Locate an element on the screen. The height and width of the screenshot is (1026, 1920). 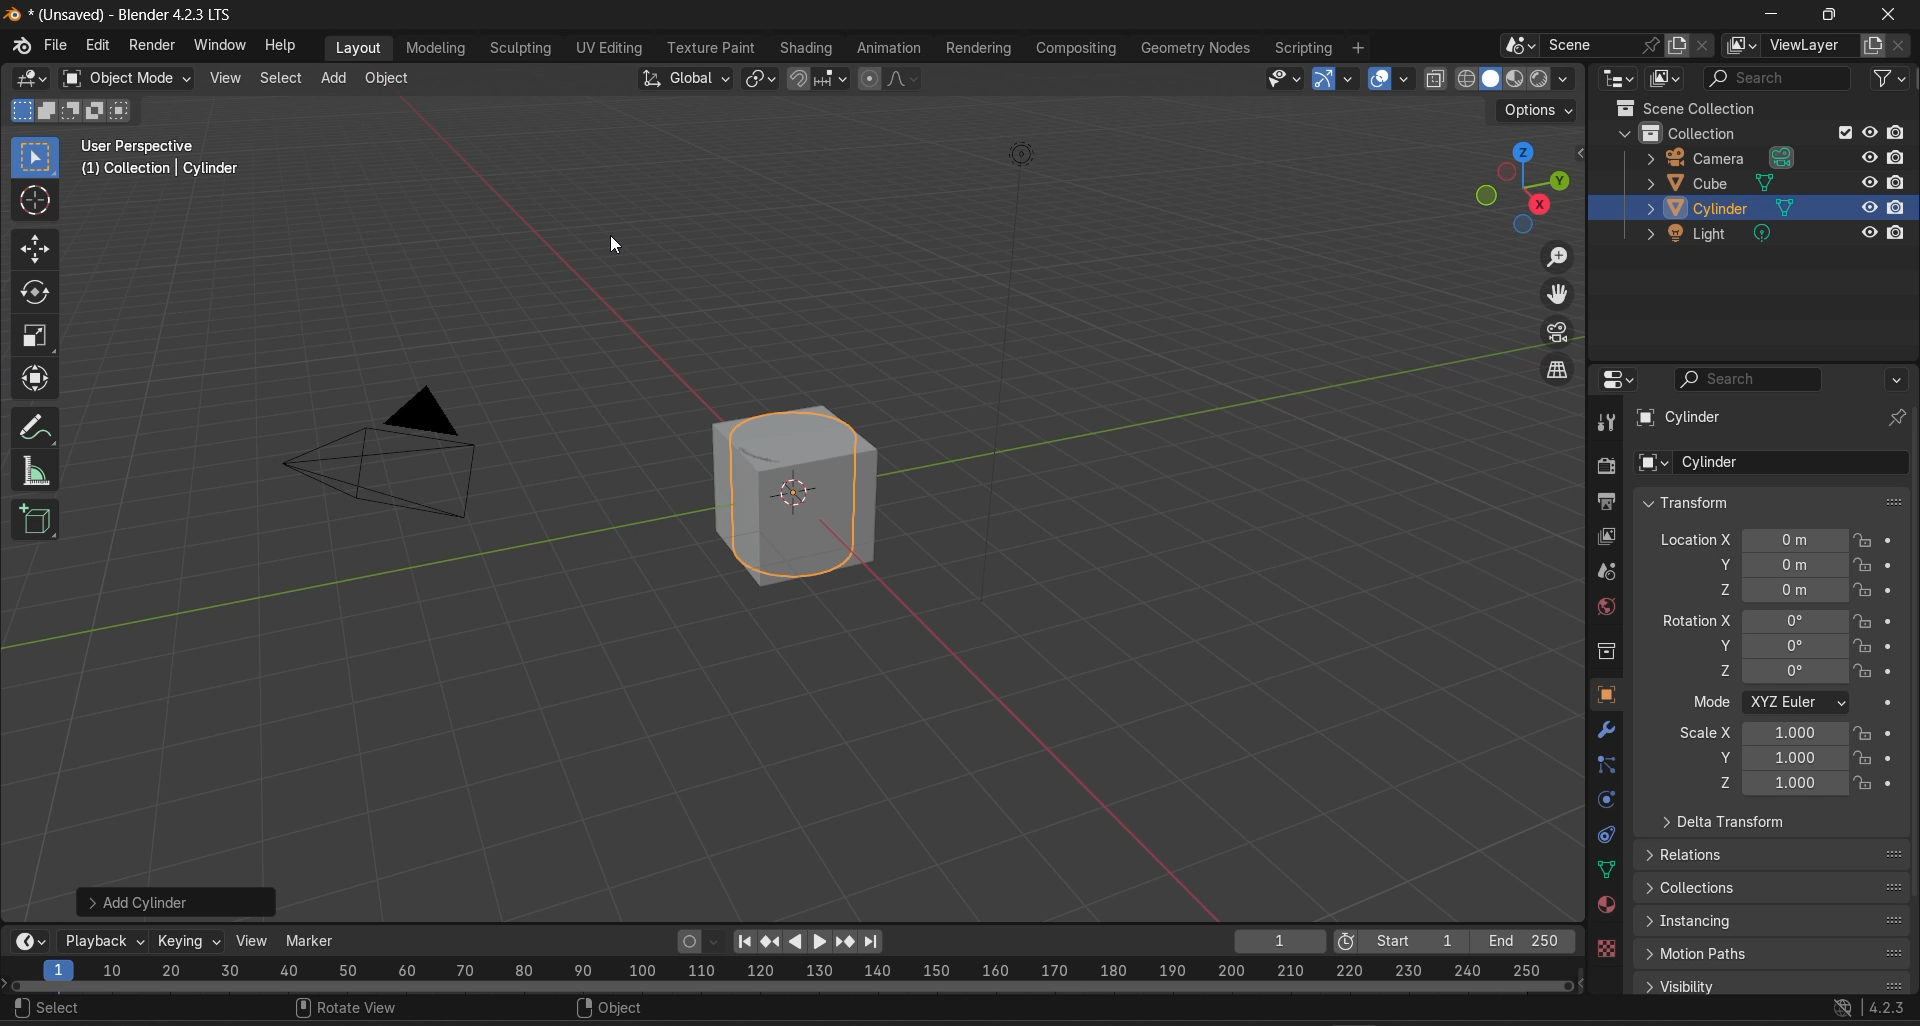
lock rotation is located at coordinates (1865, 621).